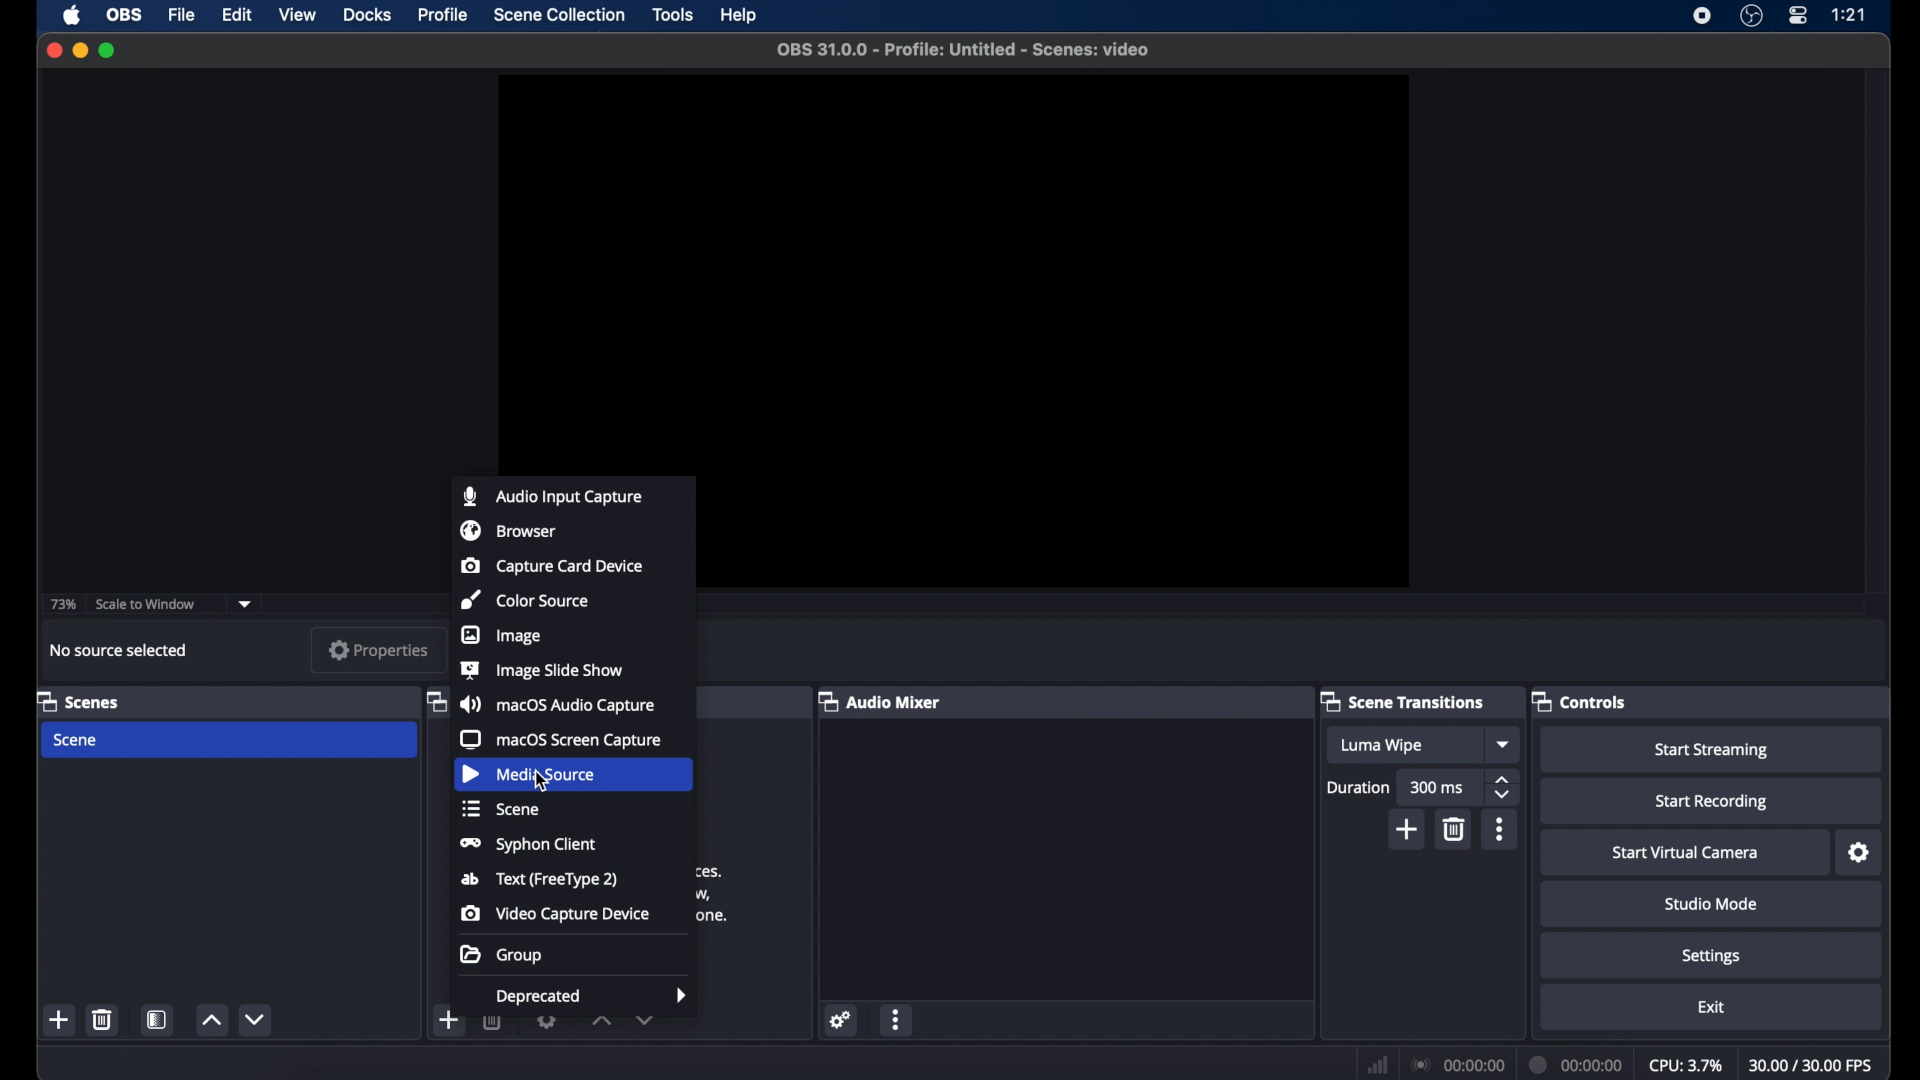 The image size is (1920, 1080). I want to click on sources, so click(433, 702).